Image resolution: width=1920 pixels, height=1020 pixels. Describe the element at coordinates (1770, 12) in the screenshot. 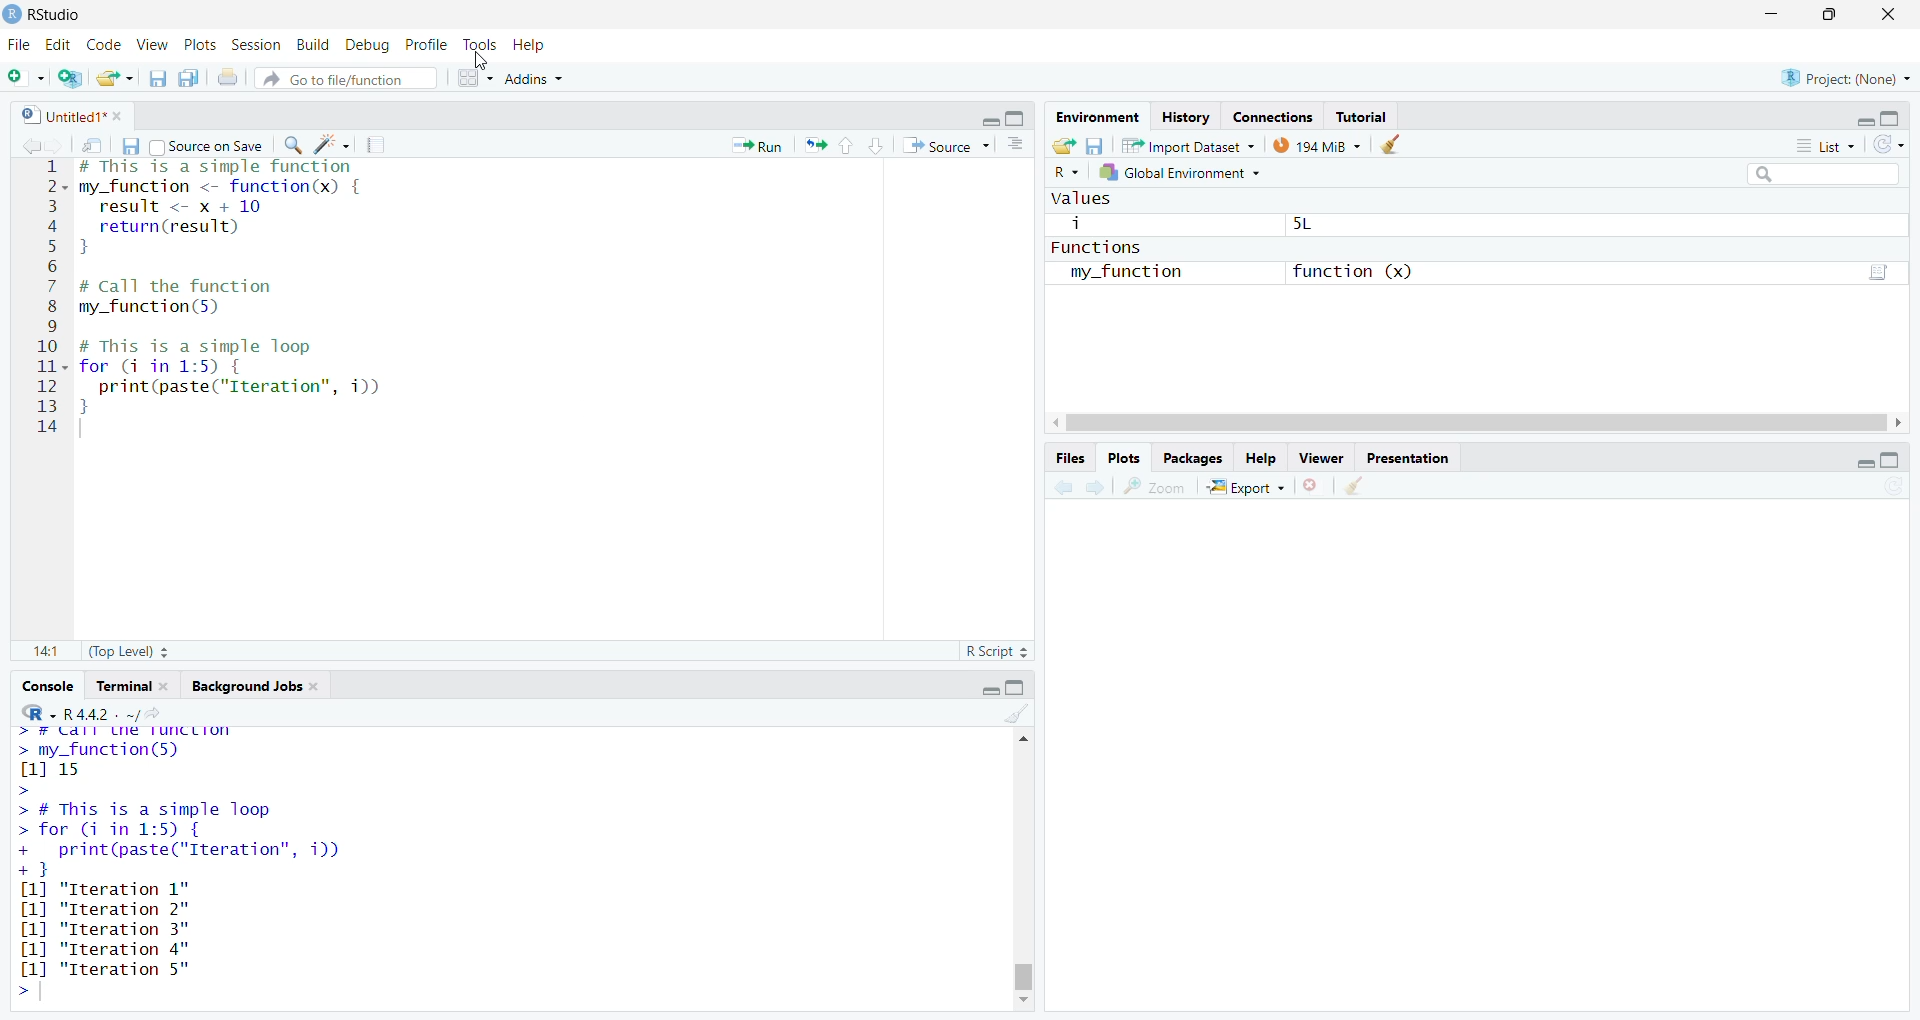

I see `minimize` at that location.